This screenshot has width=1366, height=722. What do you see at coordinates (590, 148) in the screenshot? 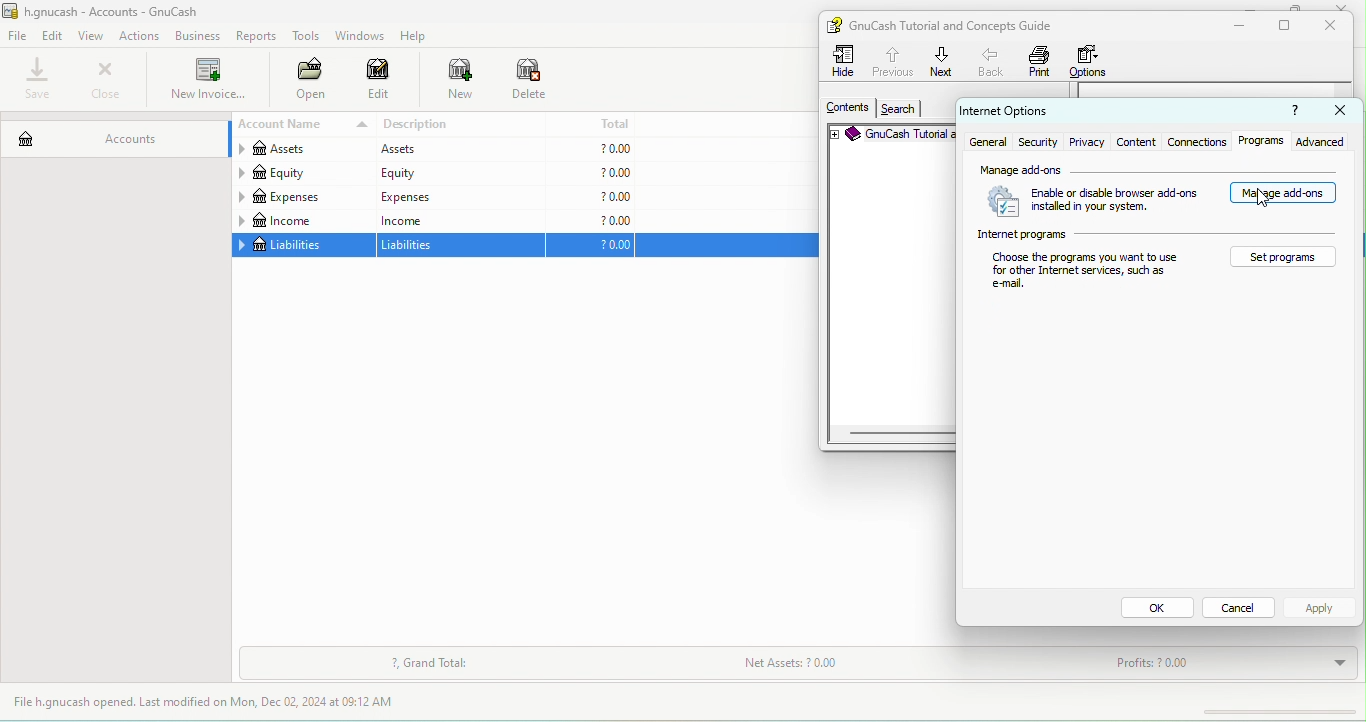
I see `?0.00` at bounding box center [590, 148].